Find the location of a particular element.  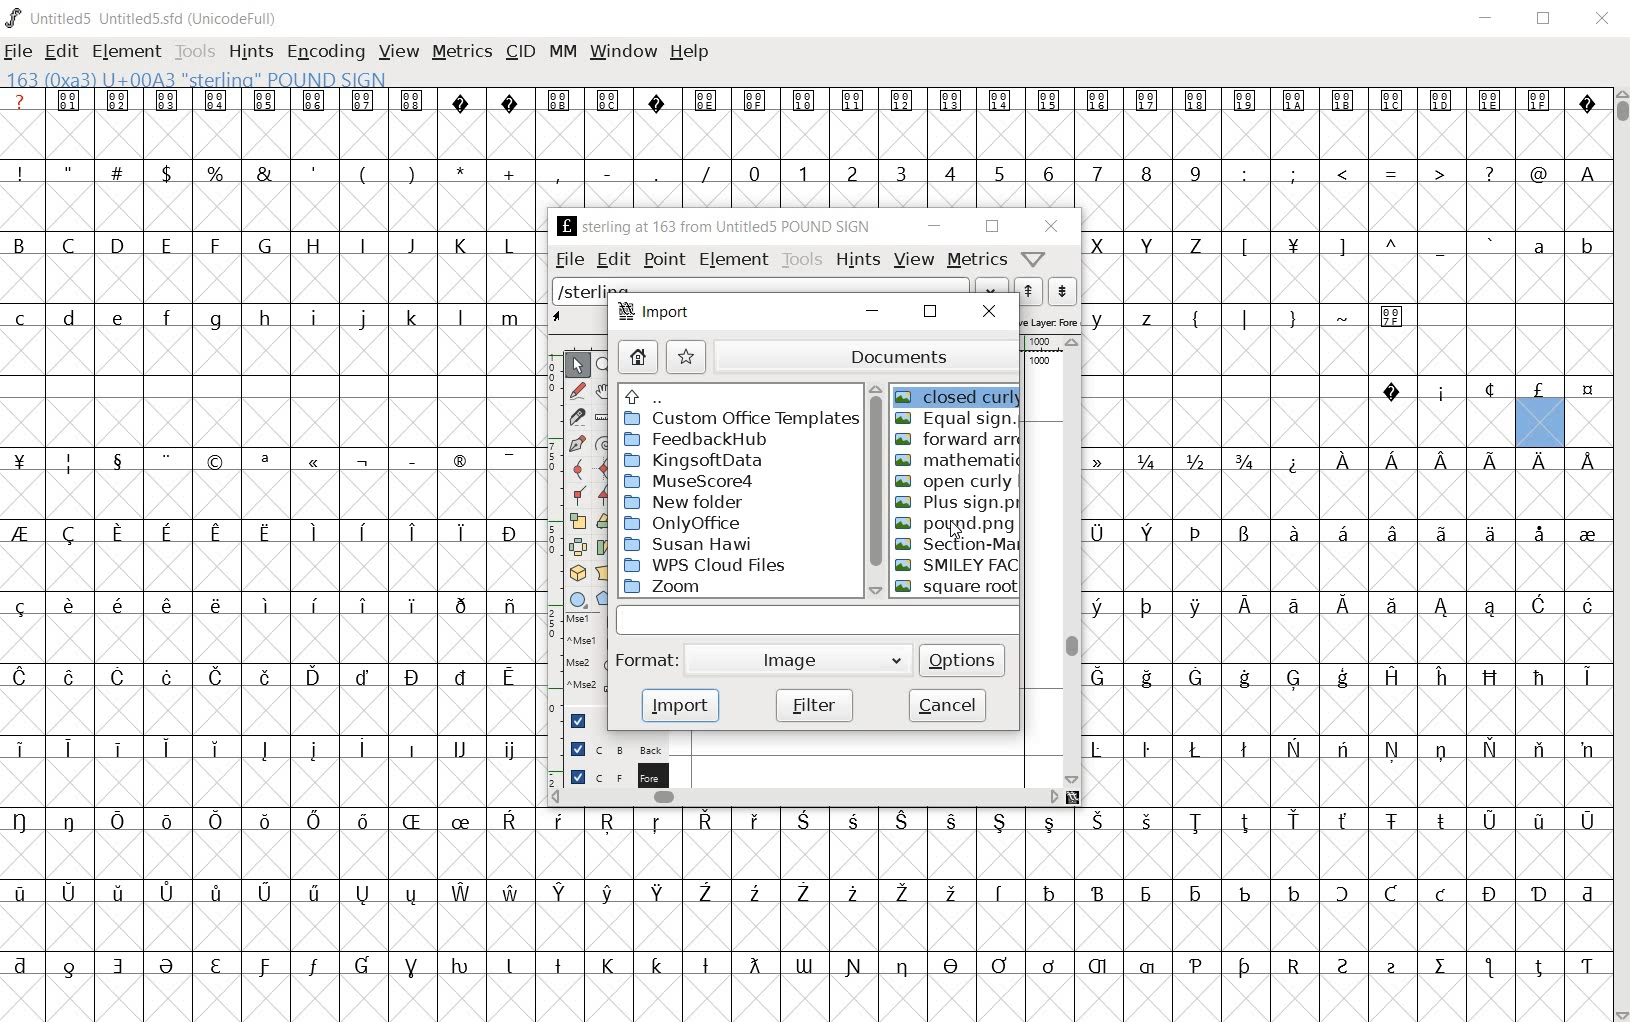

Symbol is located at coordinates (115, 819).